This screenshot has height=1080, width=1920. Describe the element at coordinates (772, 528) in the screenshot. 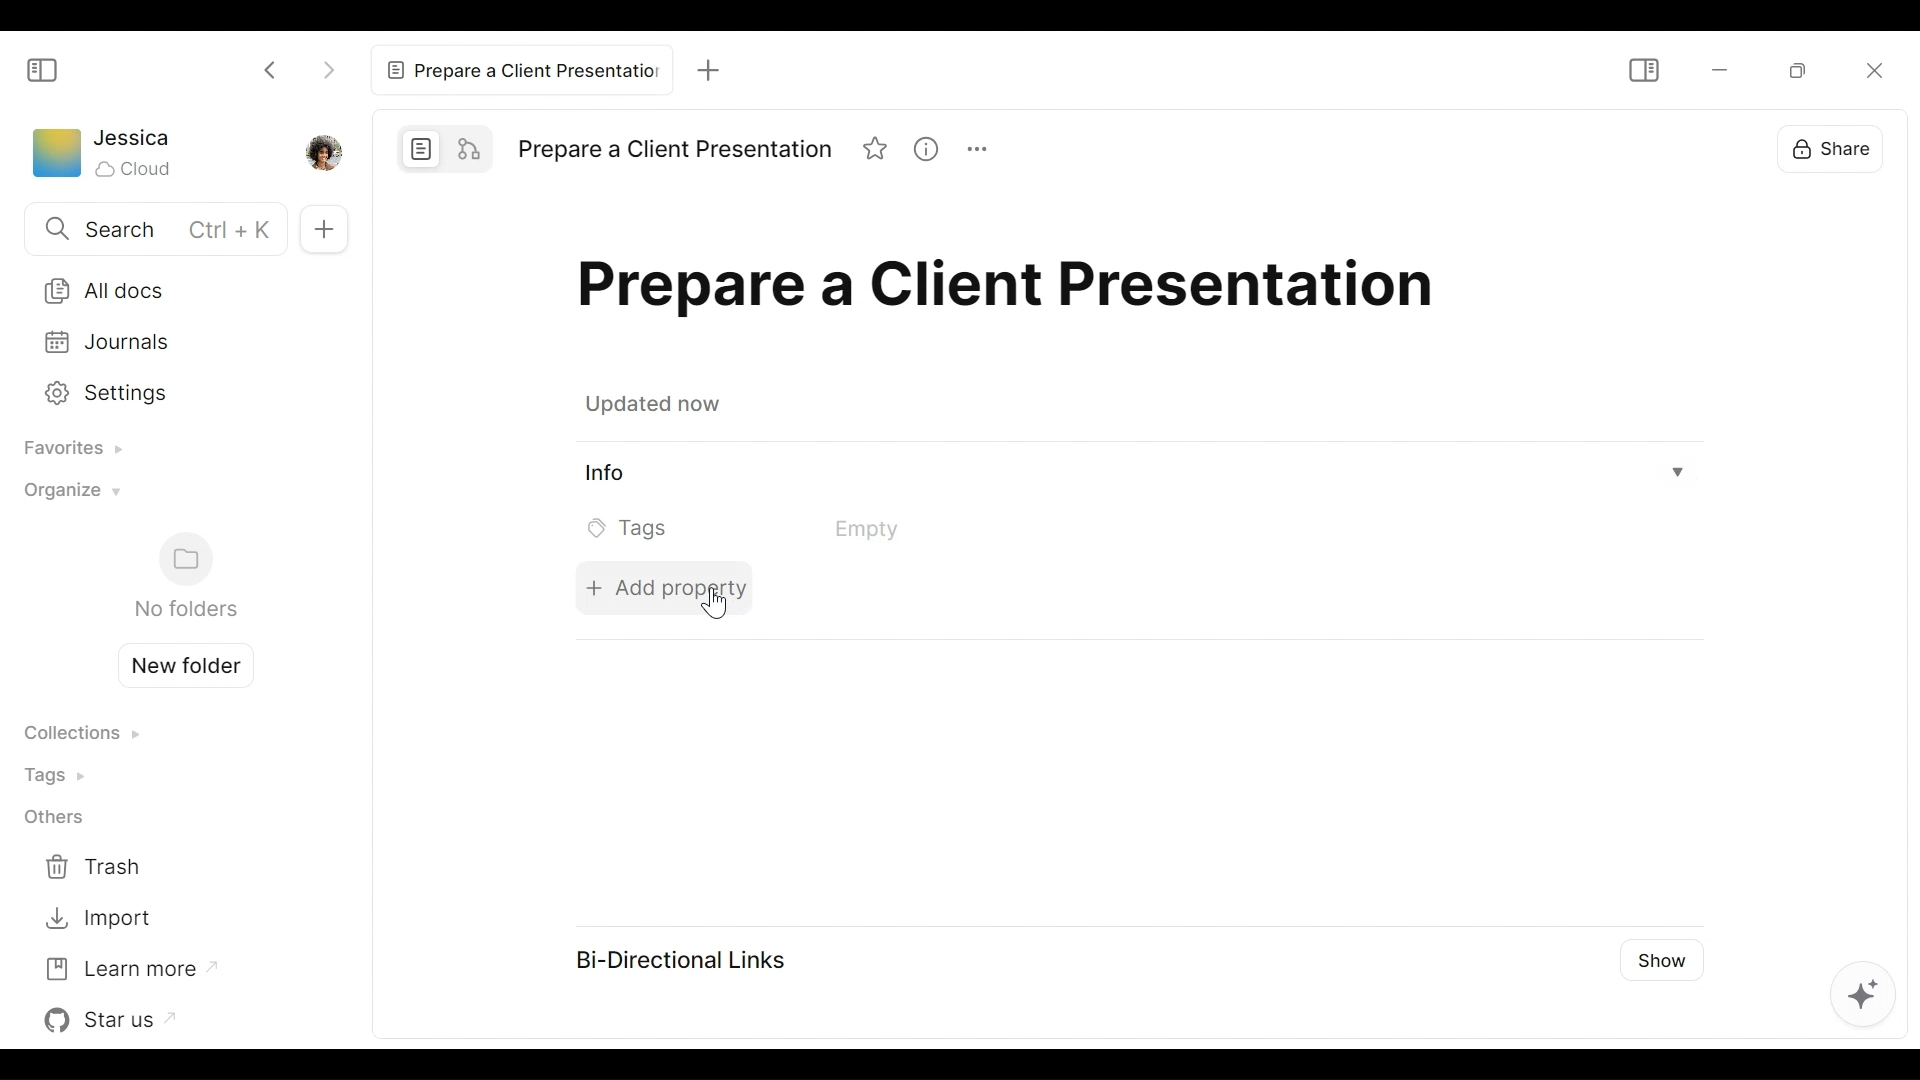

I see `Tags` at that location.